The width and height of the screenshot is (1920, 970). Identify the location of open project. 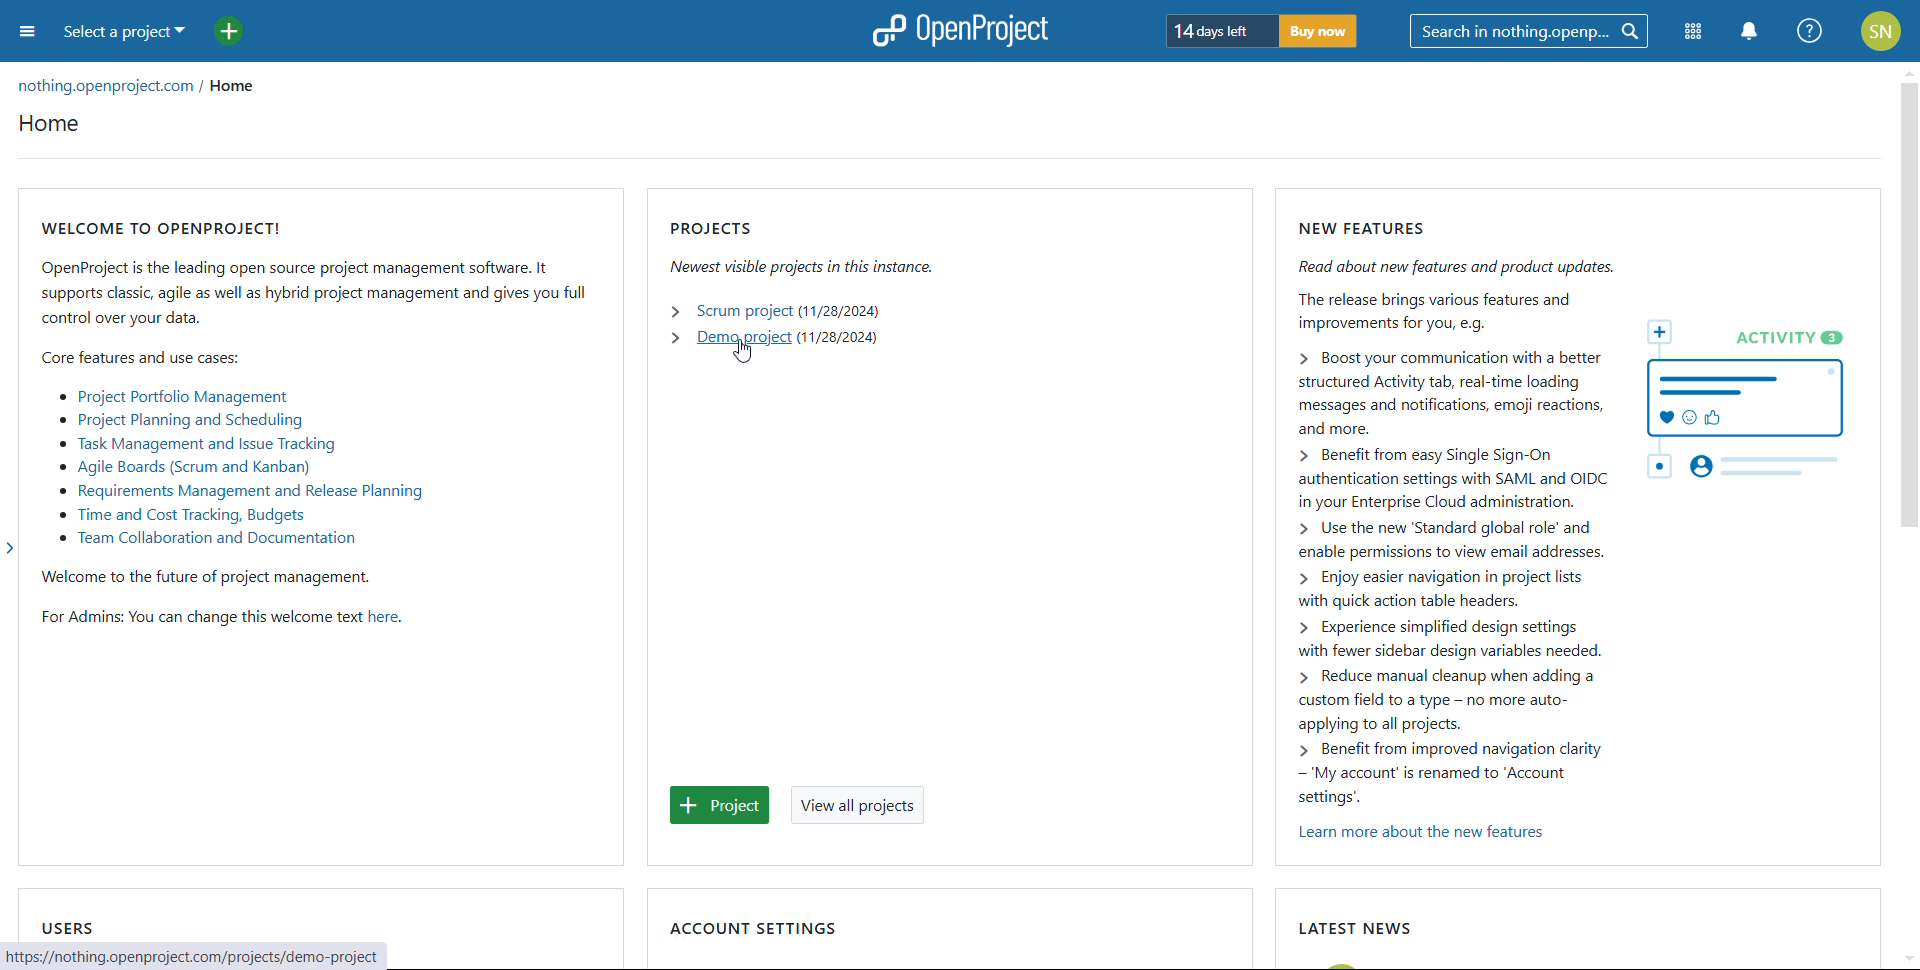
(959, 30).